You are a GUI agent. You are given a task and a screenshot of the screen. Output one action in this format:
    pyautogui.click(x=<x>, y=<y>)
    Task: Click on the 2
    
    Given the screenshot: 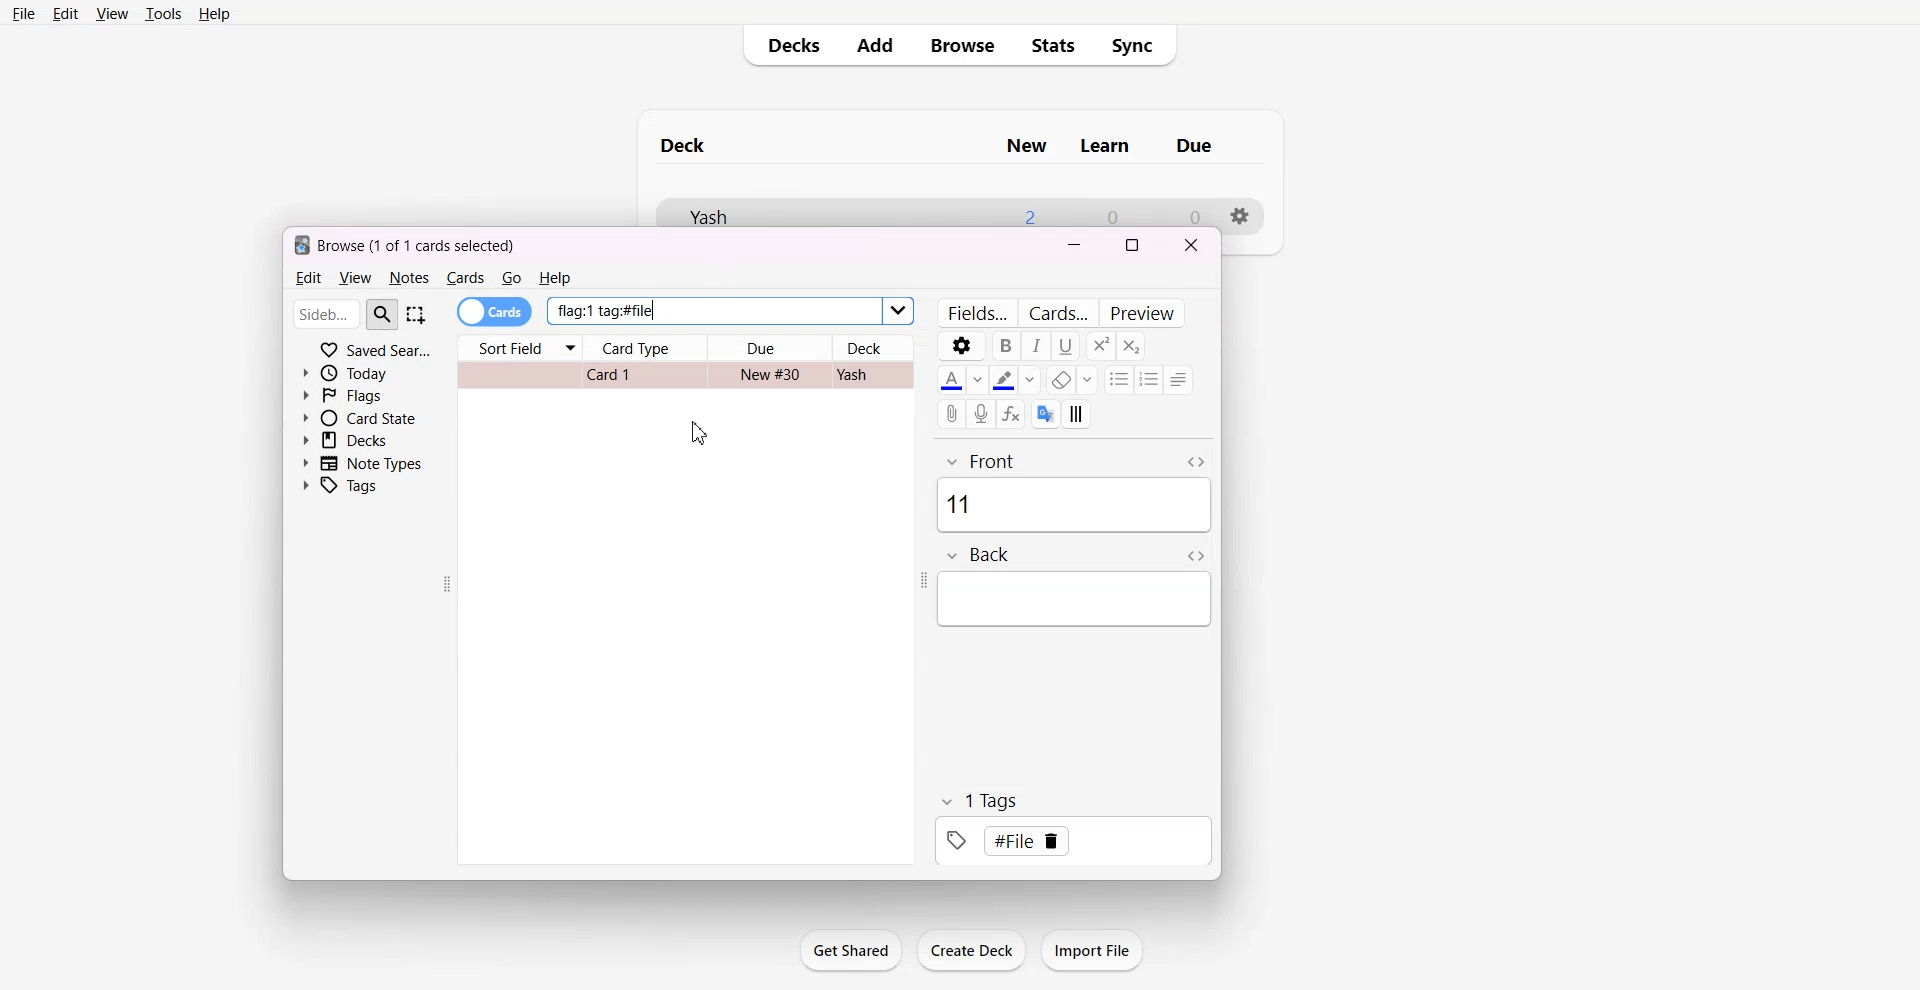 What is the action you would take?
    pyautogui.click(x=1027, y=211)
    